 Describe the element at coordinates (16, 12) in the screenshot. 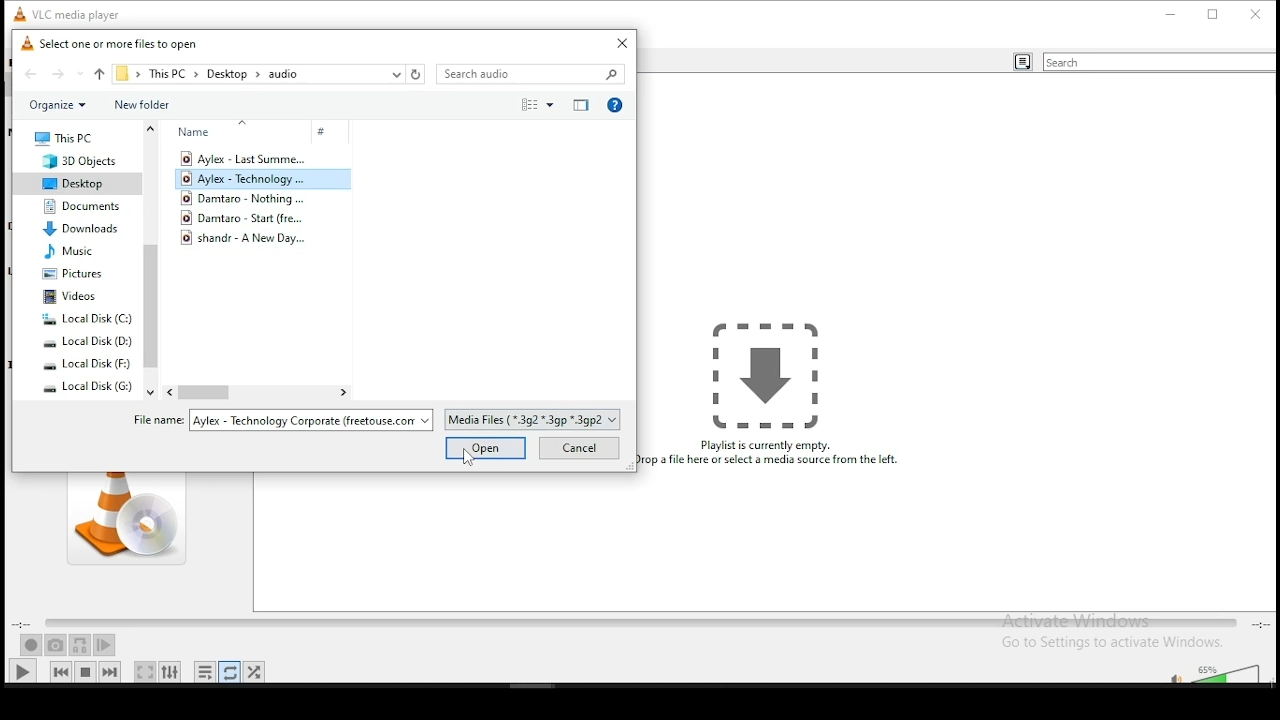

I see `vlc icon` at that location.